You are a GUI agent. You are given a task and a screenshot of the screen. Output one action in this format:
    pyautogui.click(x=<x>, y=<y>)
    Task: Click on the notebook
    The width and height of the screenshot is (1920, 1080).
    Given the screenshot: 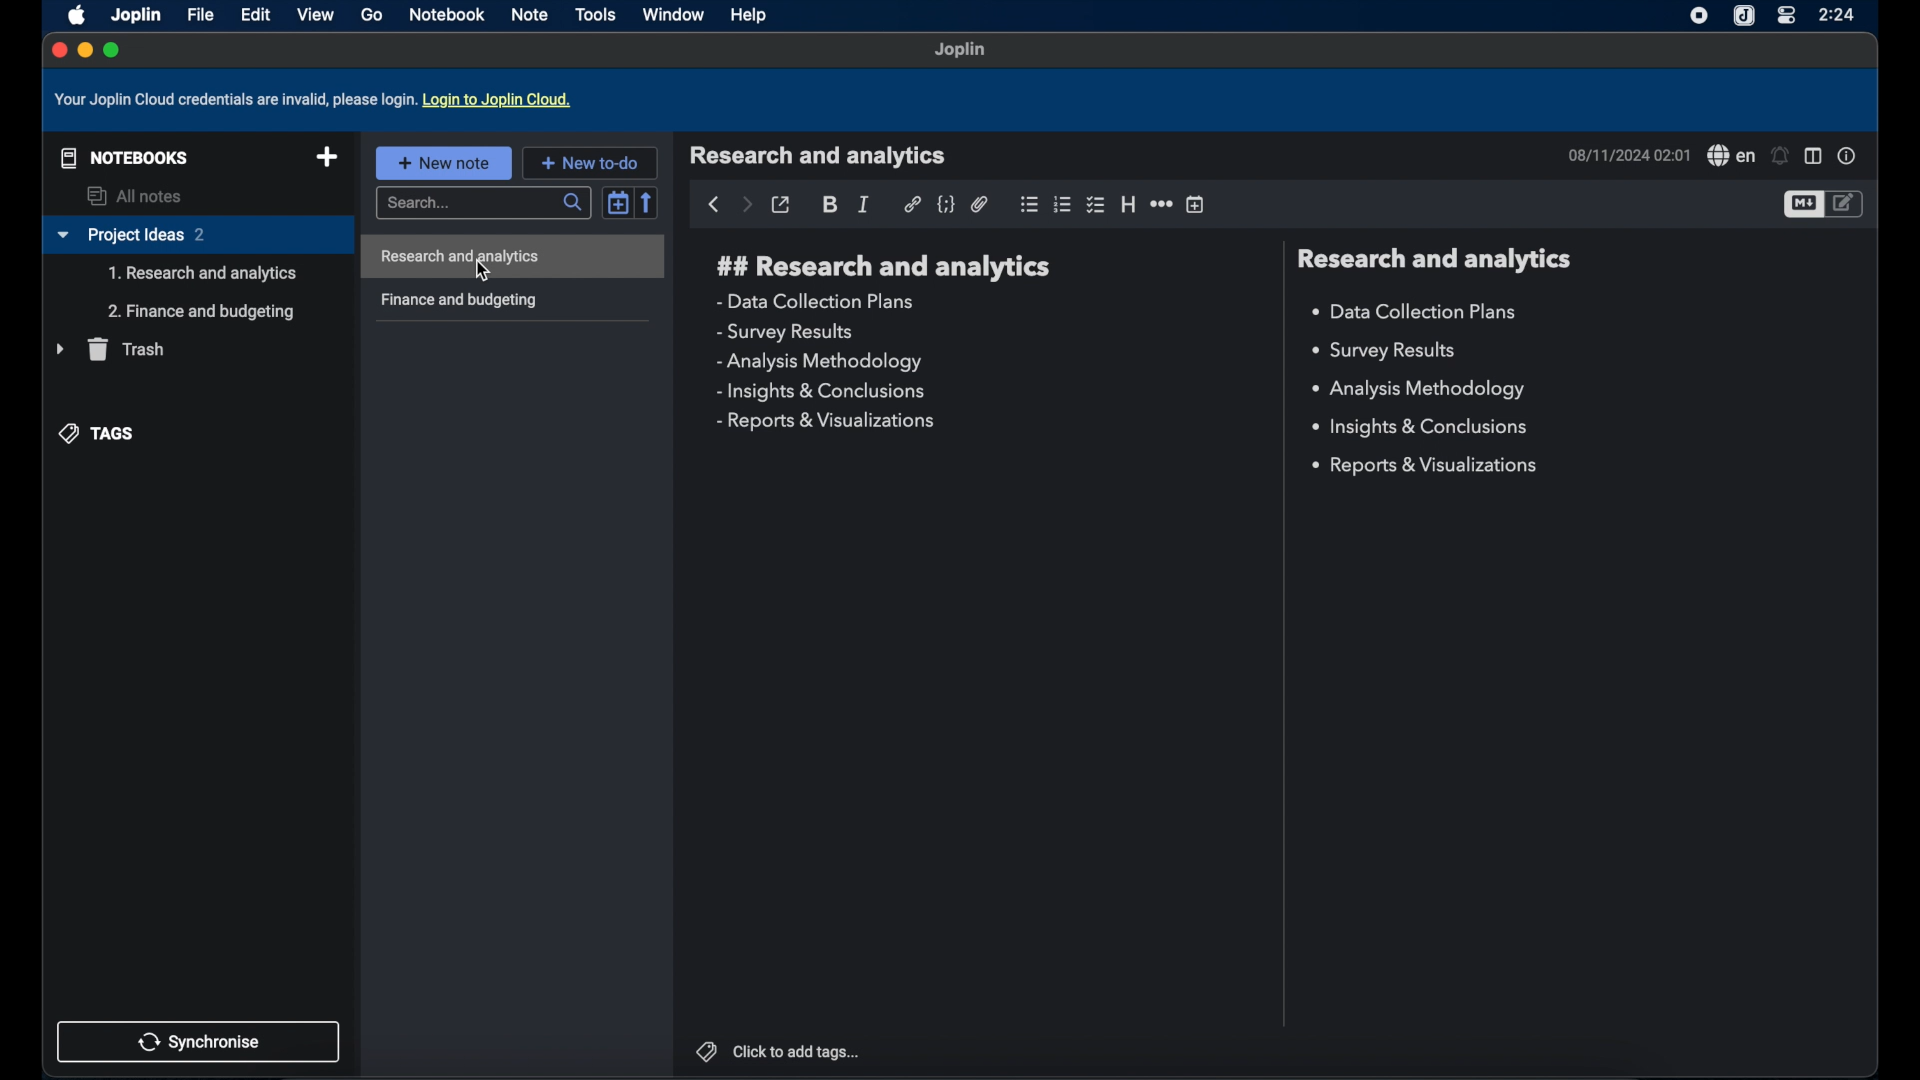 What is the action you would take?
    pyautogui.click(x=449, y=15)
    